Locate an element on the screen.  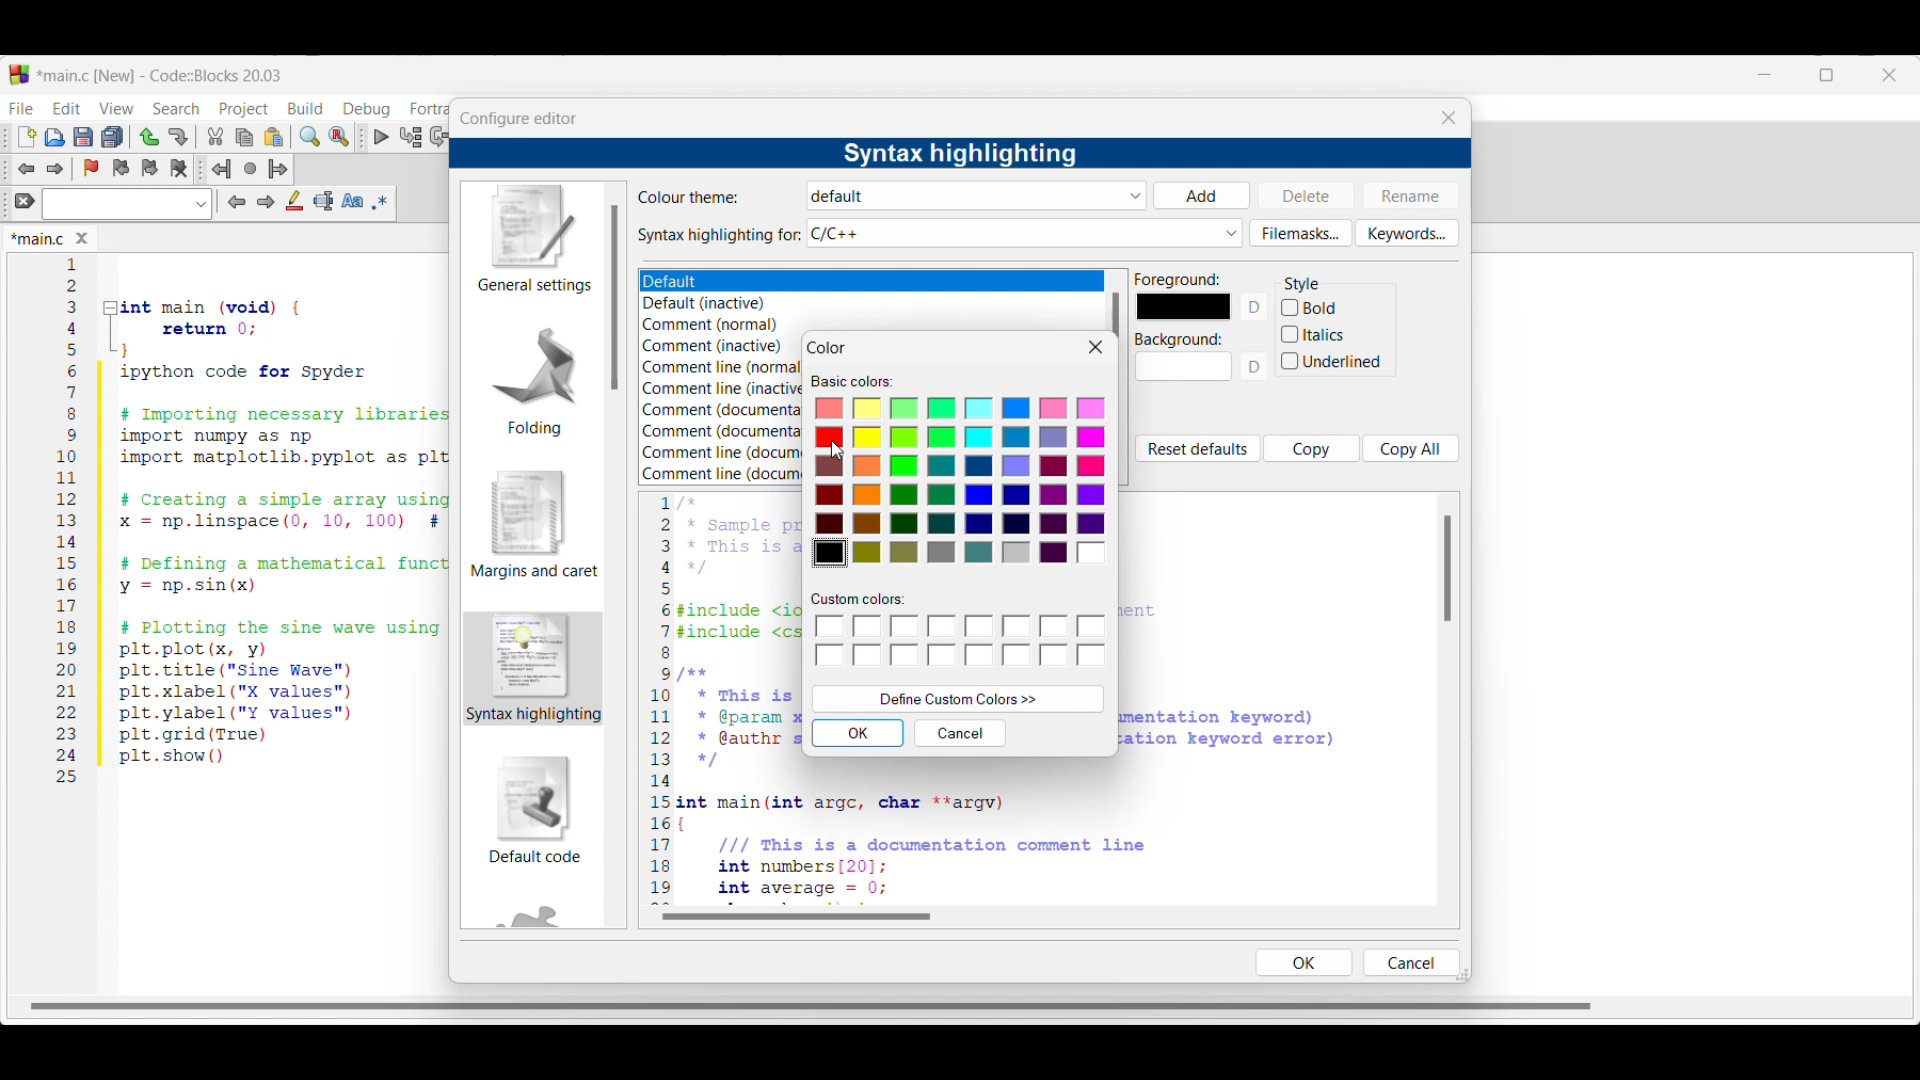
New file is located at coordinates (27, 137).